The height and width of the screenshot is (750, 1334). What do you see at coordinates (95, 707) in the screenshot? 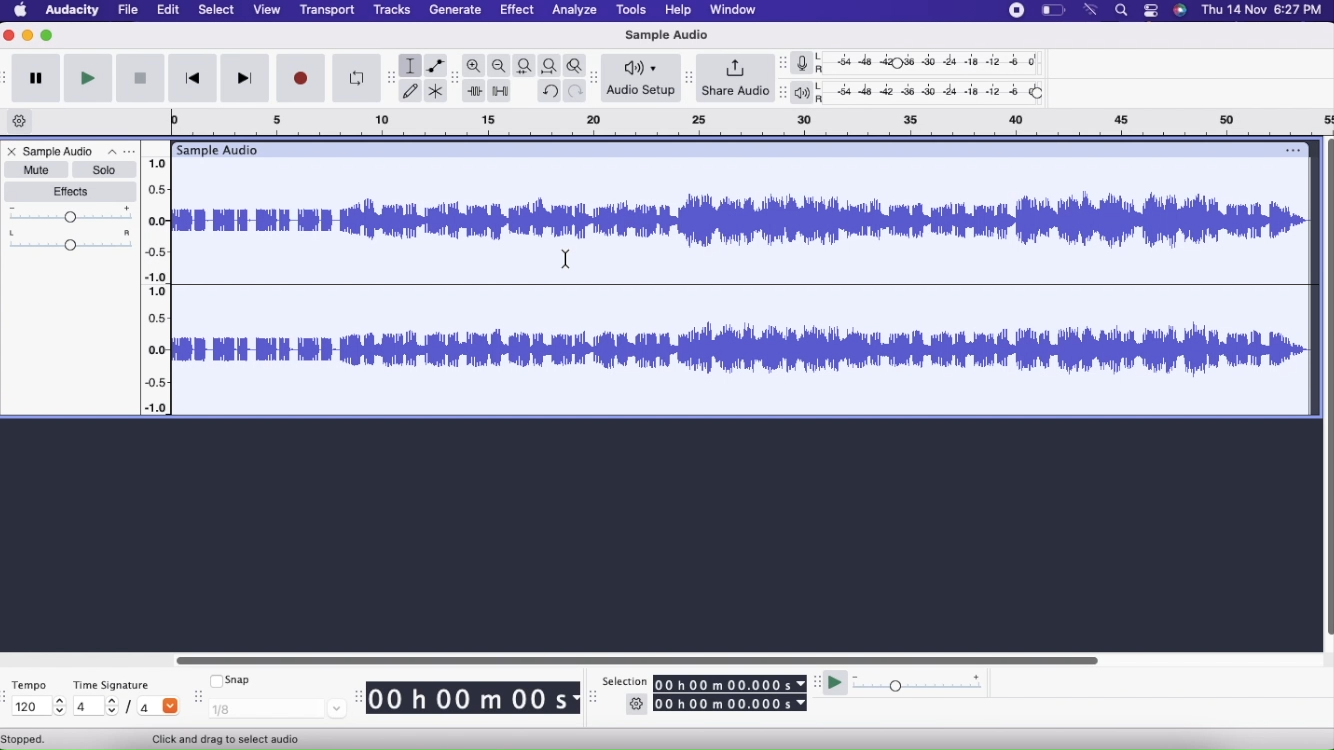
I see `4` at bounding box center [95, 707].